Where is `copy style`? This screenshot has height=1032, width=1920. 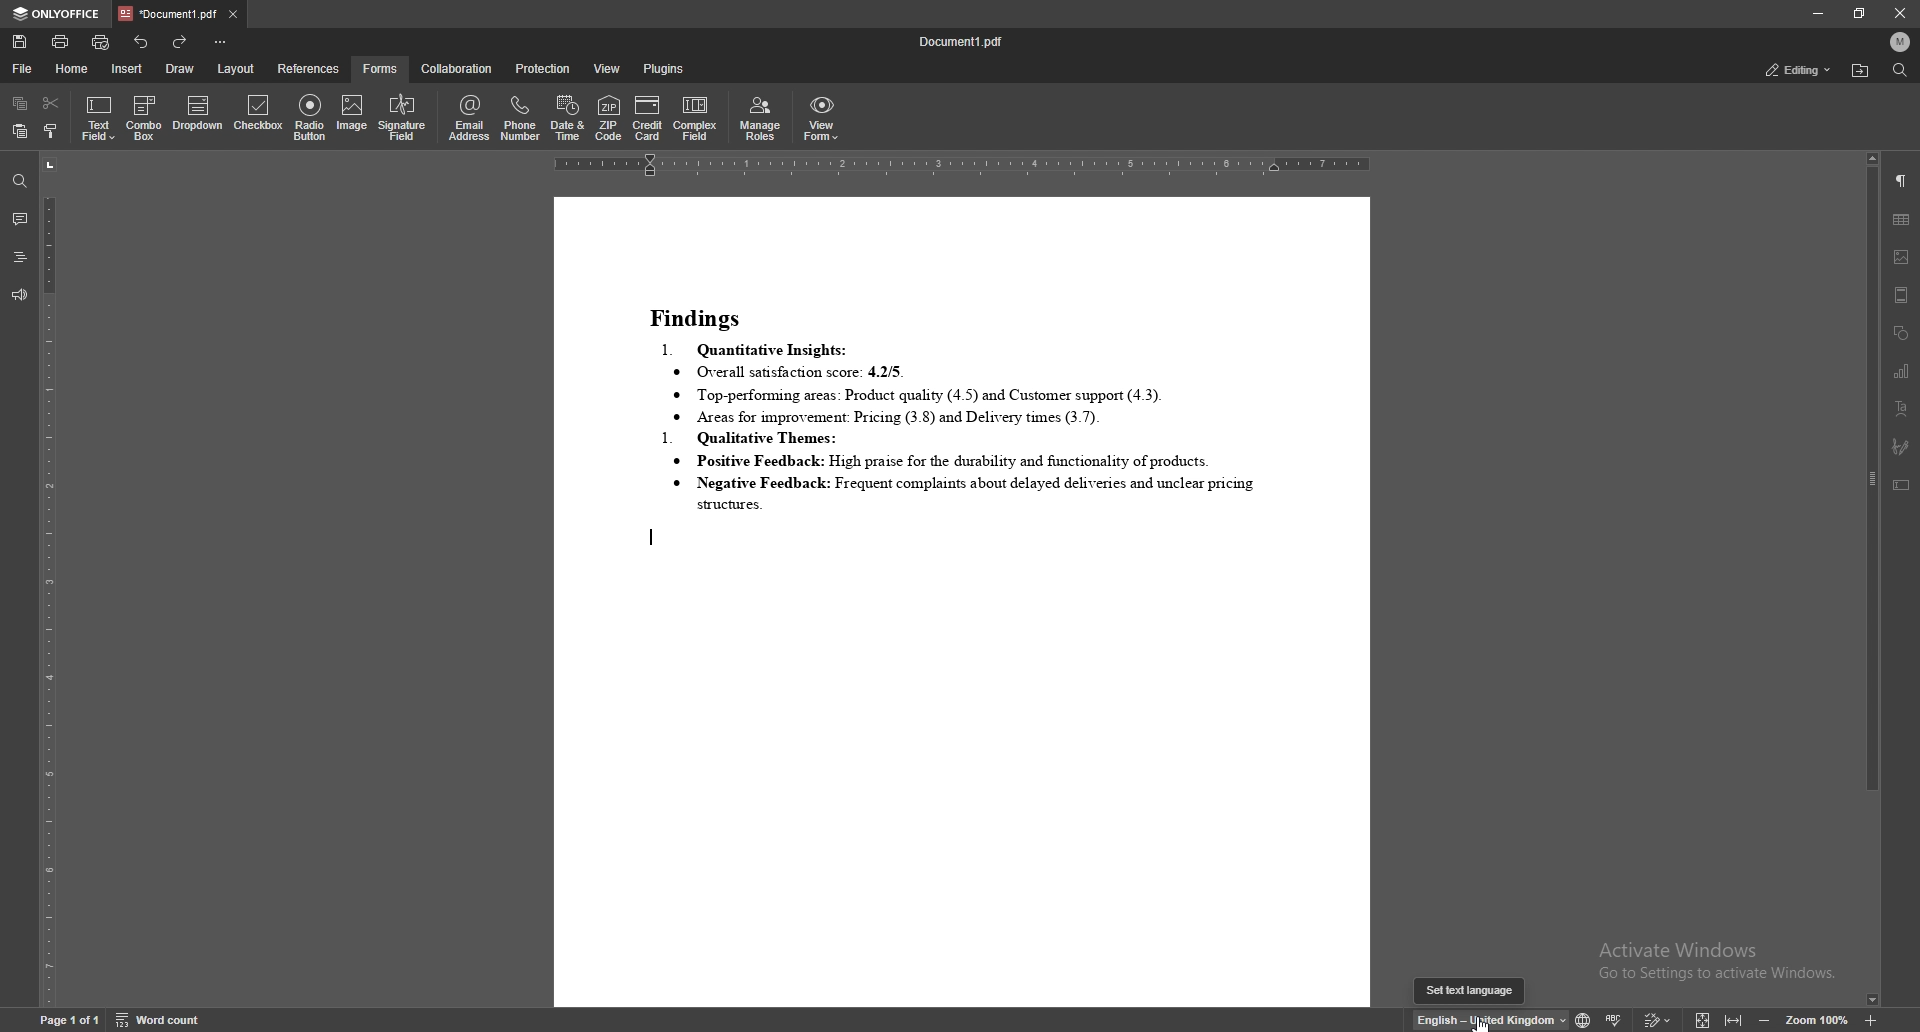 copy style is located at coordinates (50, 132).